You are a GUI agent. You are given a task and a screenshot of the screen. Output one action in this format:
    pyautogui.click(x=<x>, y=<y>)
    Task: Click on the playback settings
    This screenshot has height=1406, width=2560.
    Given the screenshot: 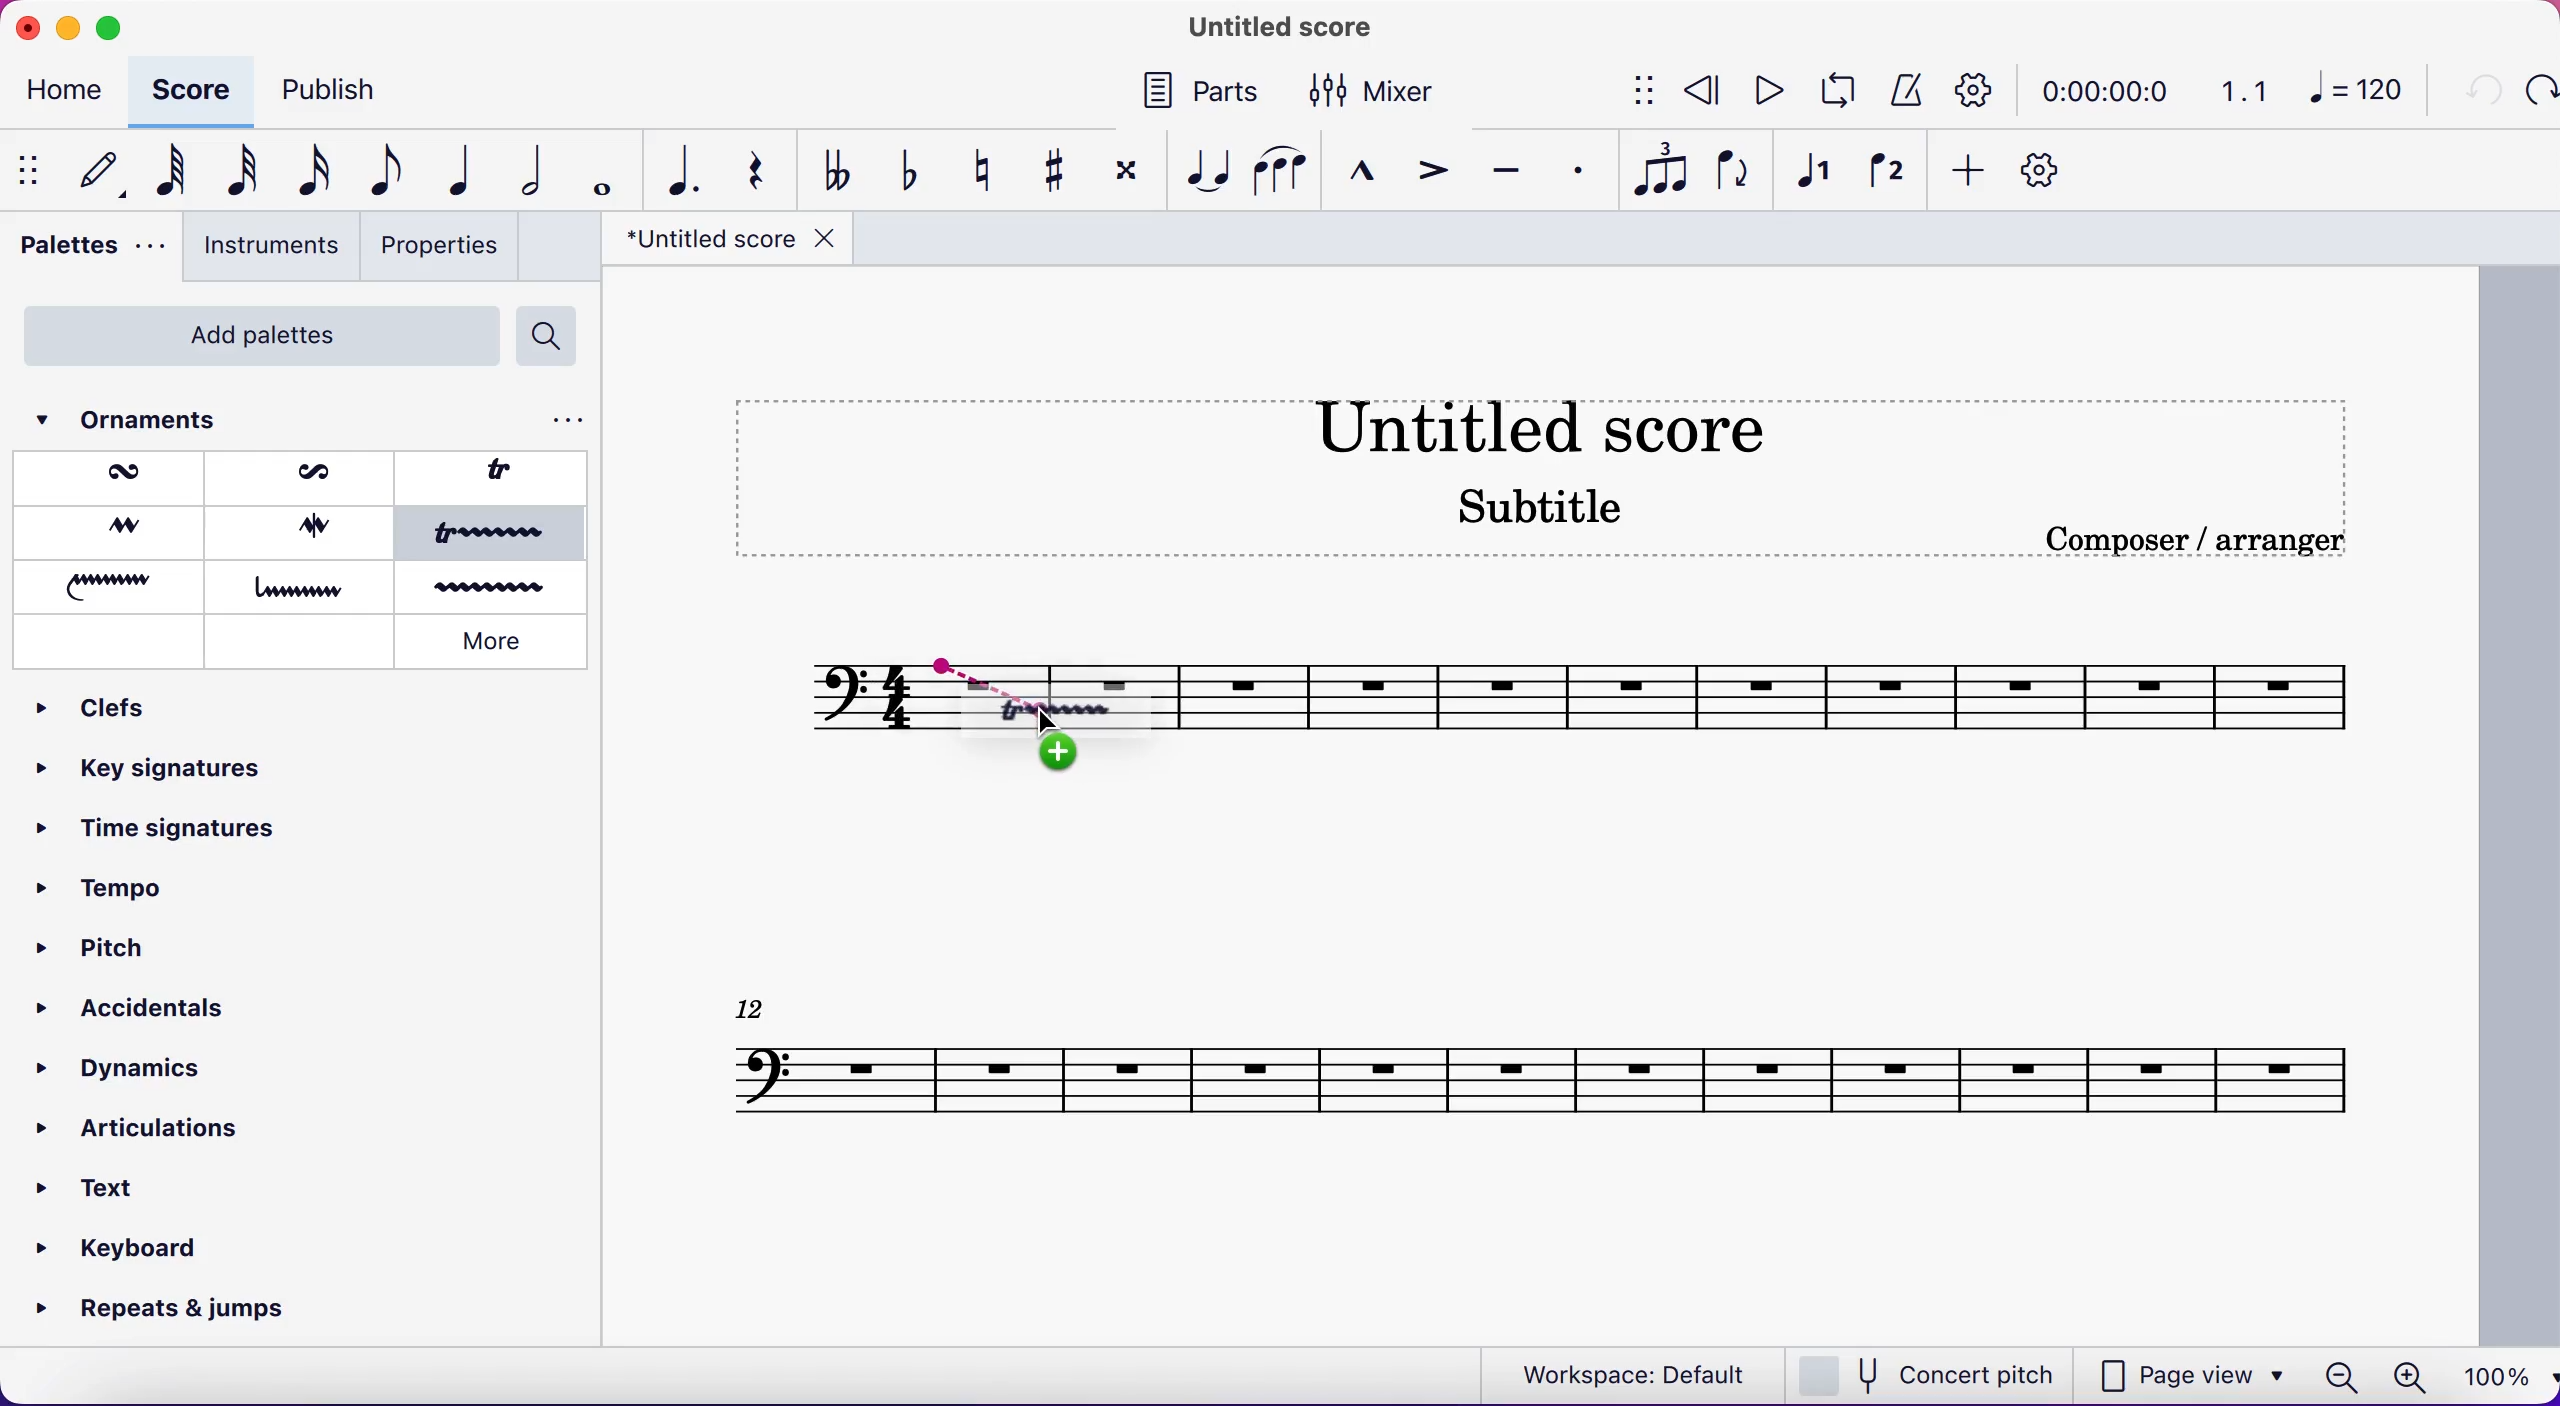 What is the action you would take?
    pyautogui.click(x=1982, y=89)
    